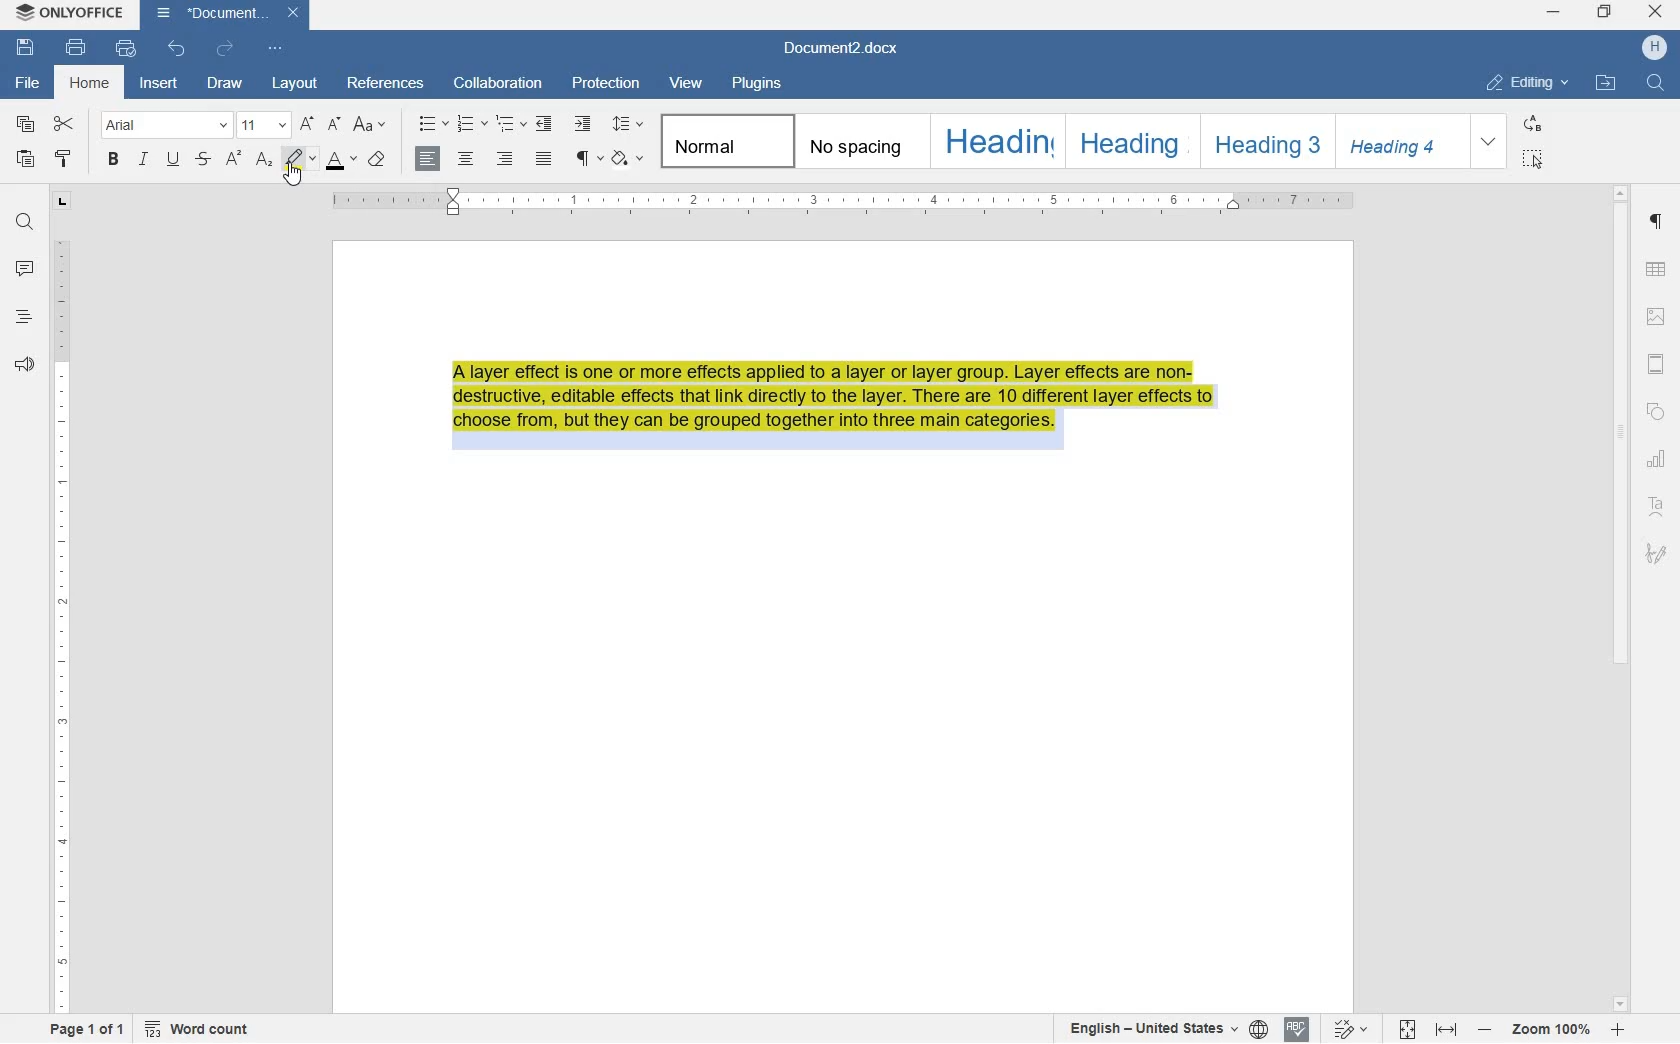  Describe the element at coordinates (1295, 1028) in the screenshot. I see `SPELL CHECK` at that location.